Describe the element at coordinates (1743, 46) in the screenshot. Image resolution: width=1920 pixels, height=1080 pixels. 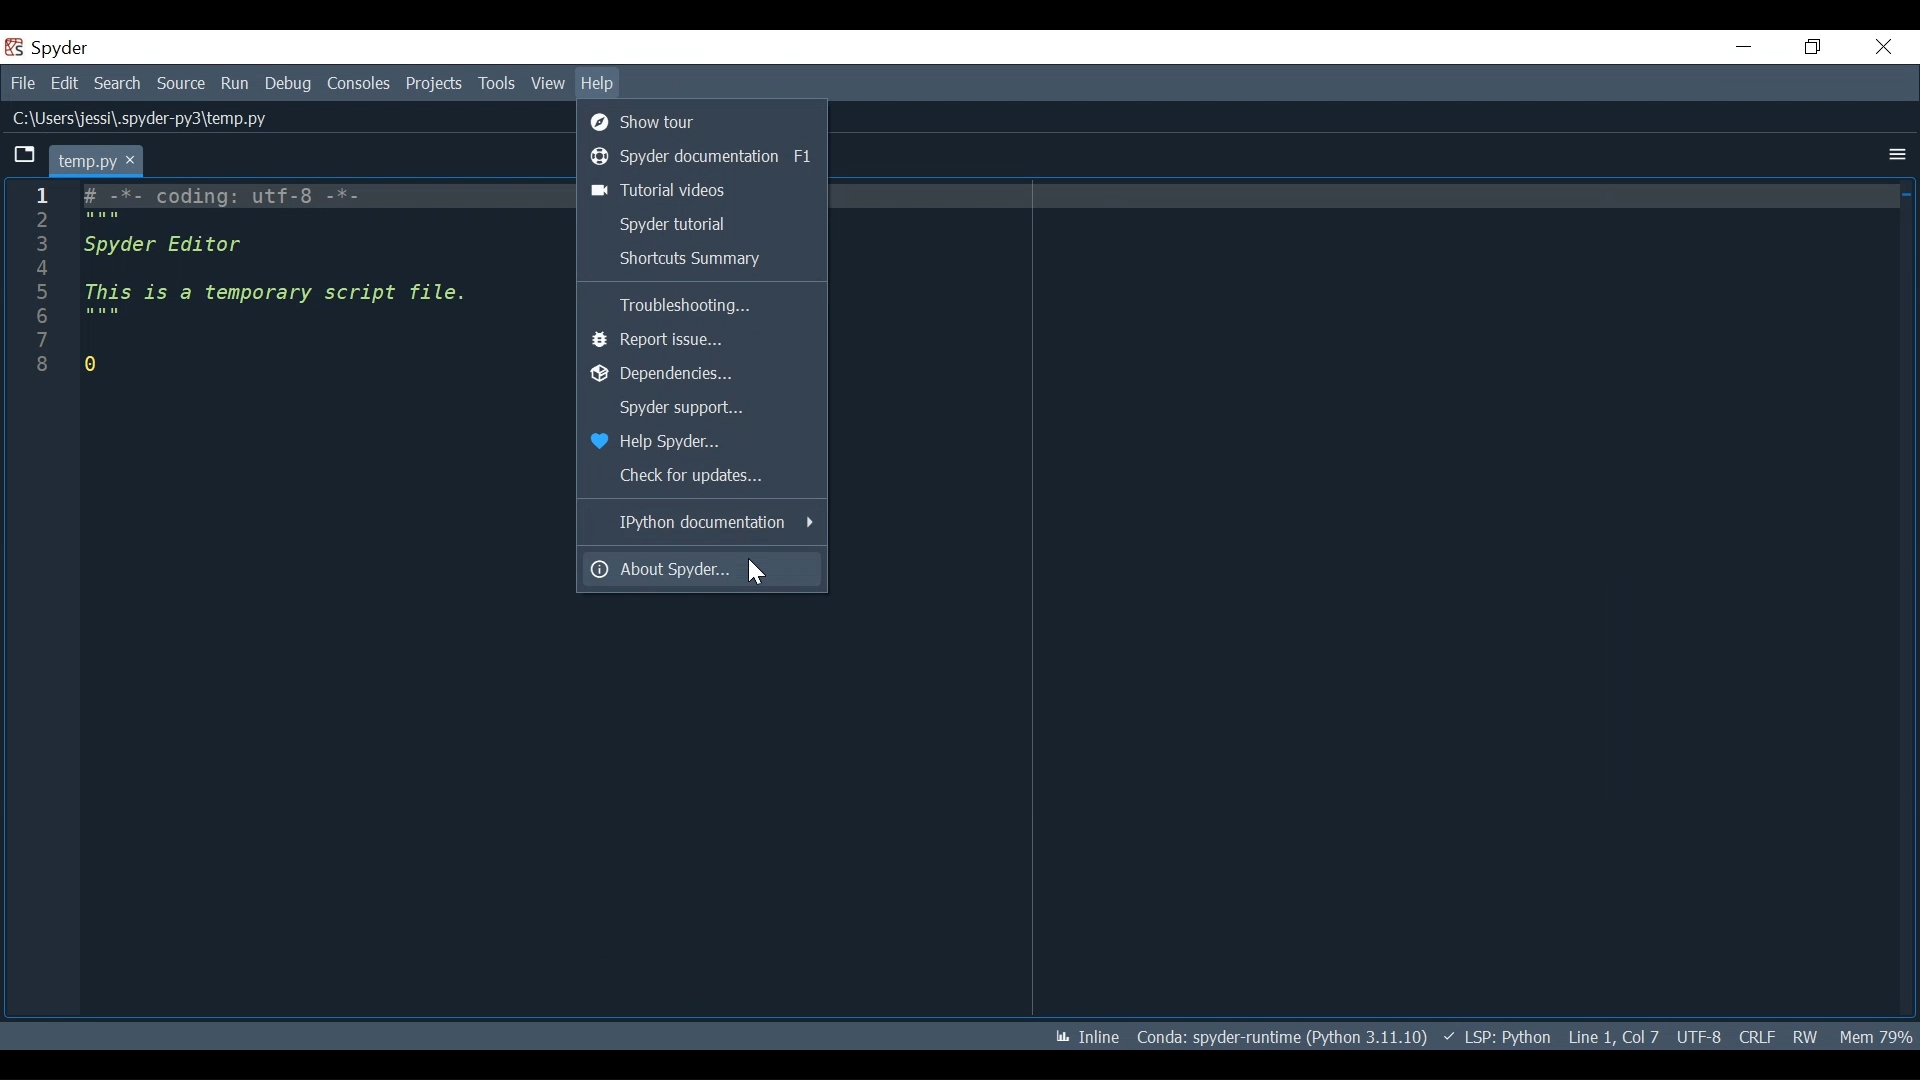
I see `Minimize` at that location.